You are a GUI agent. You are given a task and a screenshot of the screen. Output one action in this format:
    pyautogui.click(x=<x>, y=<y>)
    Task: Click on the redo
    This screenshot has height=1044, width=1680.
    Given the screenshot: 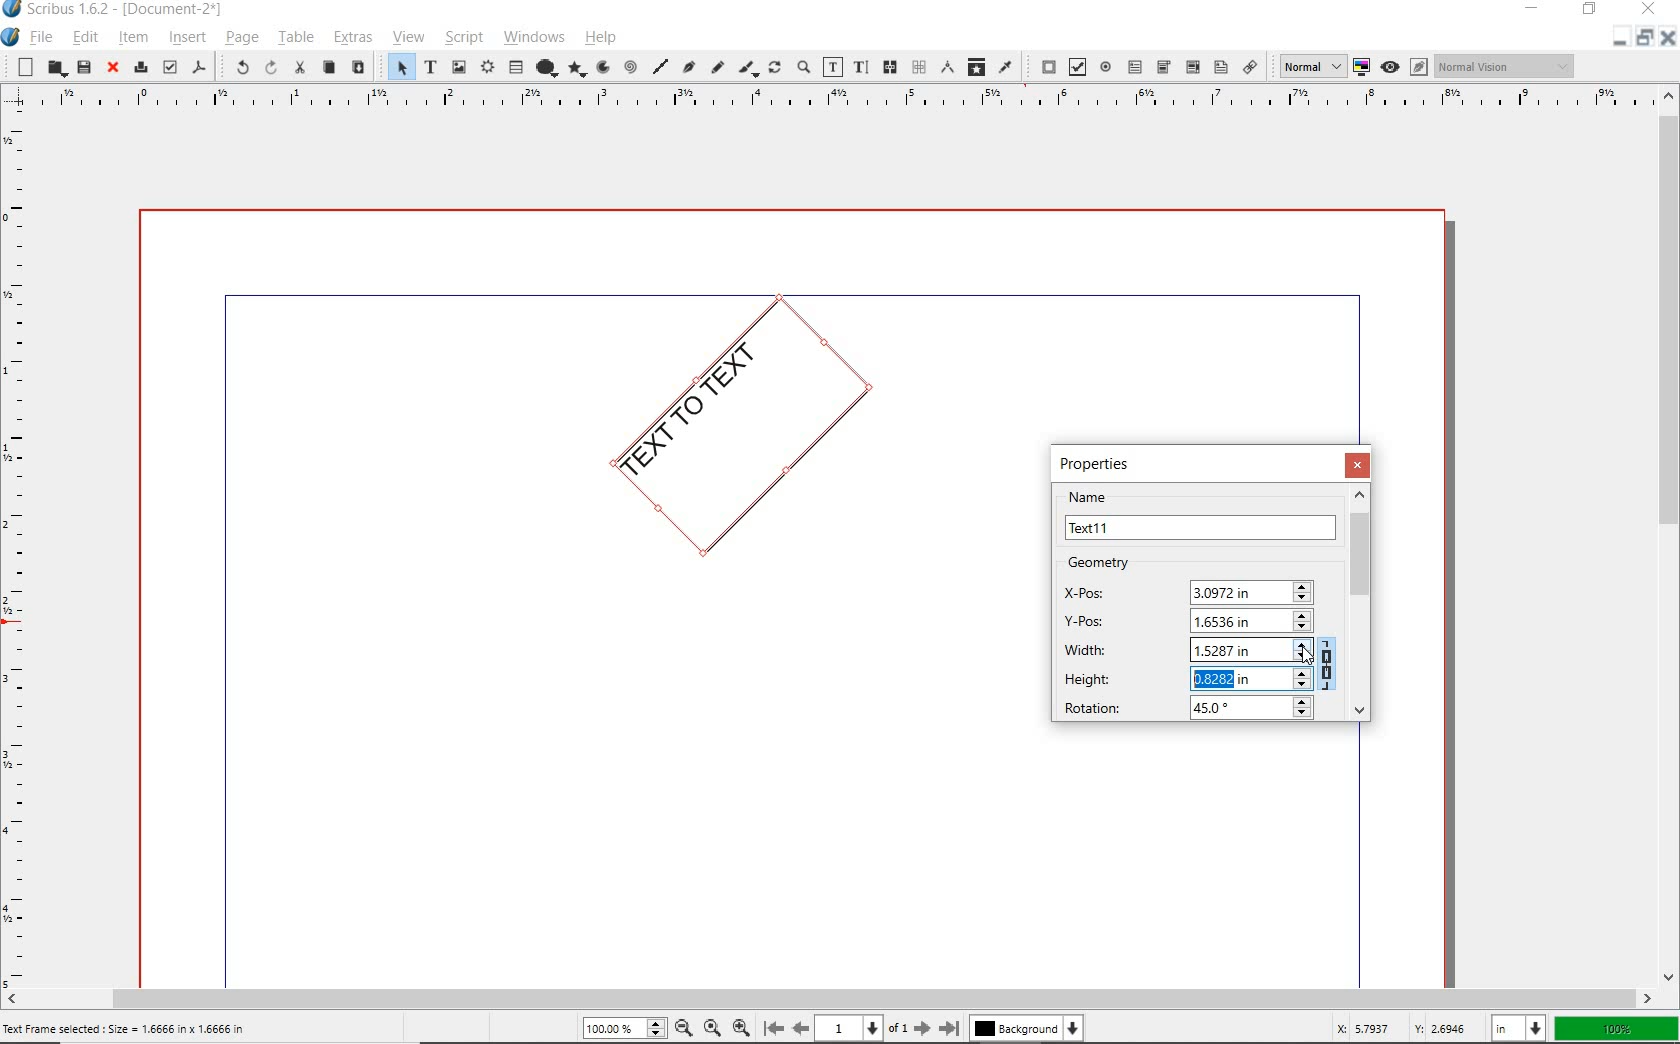 What is the action you would take?
    pyautogui.click(x=269, y=69)
    